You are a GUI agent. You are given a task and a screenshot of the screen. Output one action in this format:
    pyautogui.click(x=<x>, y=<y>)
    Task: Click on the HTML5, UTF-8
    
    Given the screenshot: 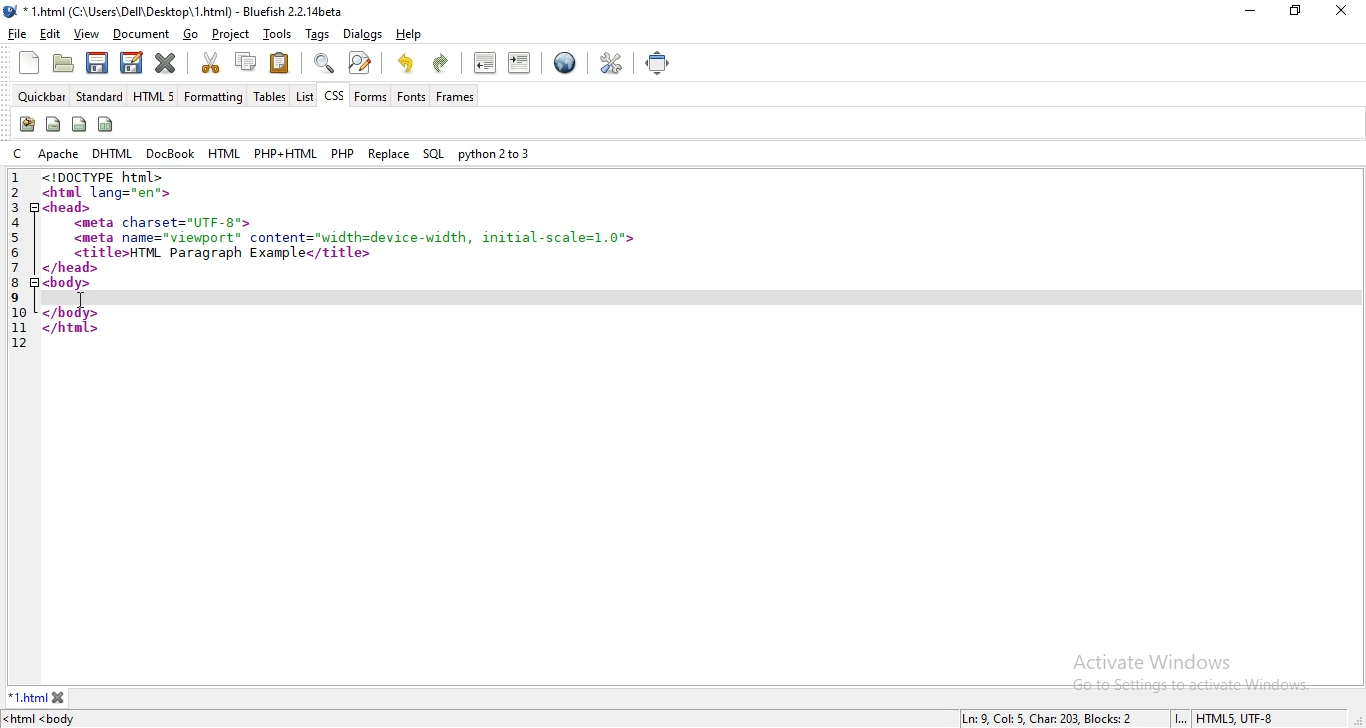 What is the action you would take?
    pyautogui.click(x=1237, y=719)
    